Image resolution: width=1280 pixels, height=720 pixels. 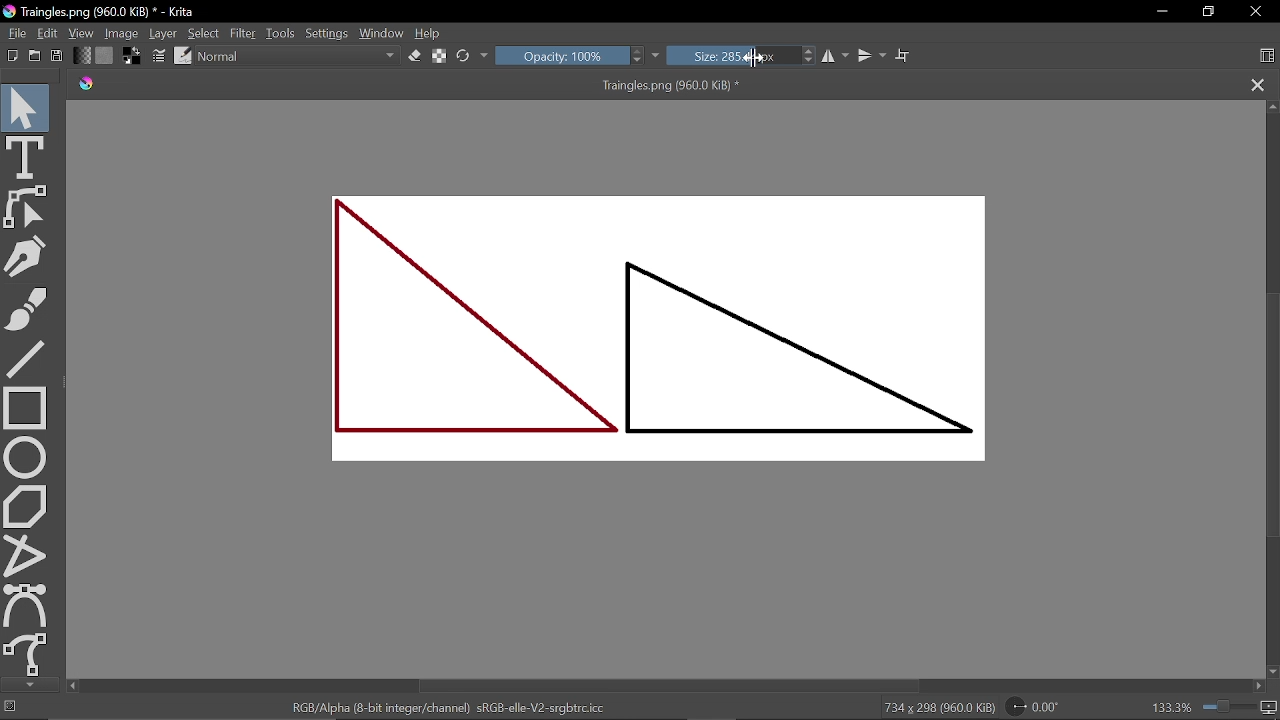 I want to click on Rectangle tool, so click(x=29, y=408).